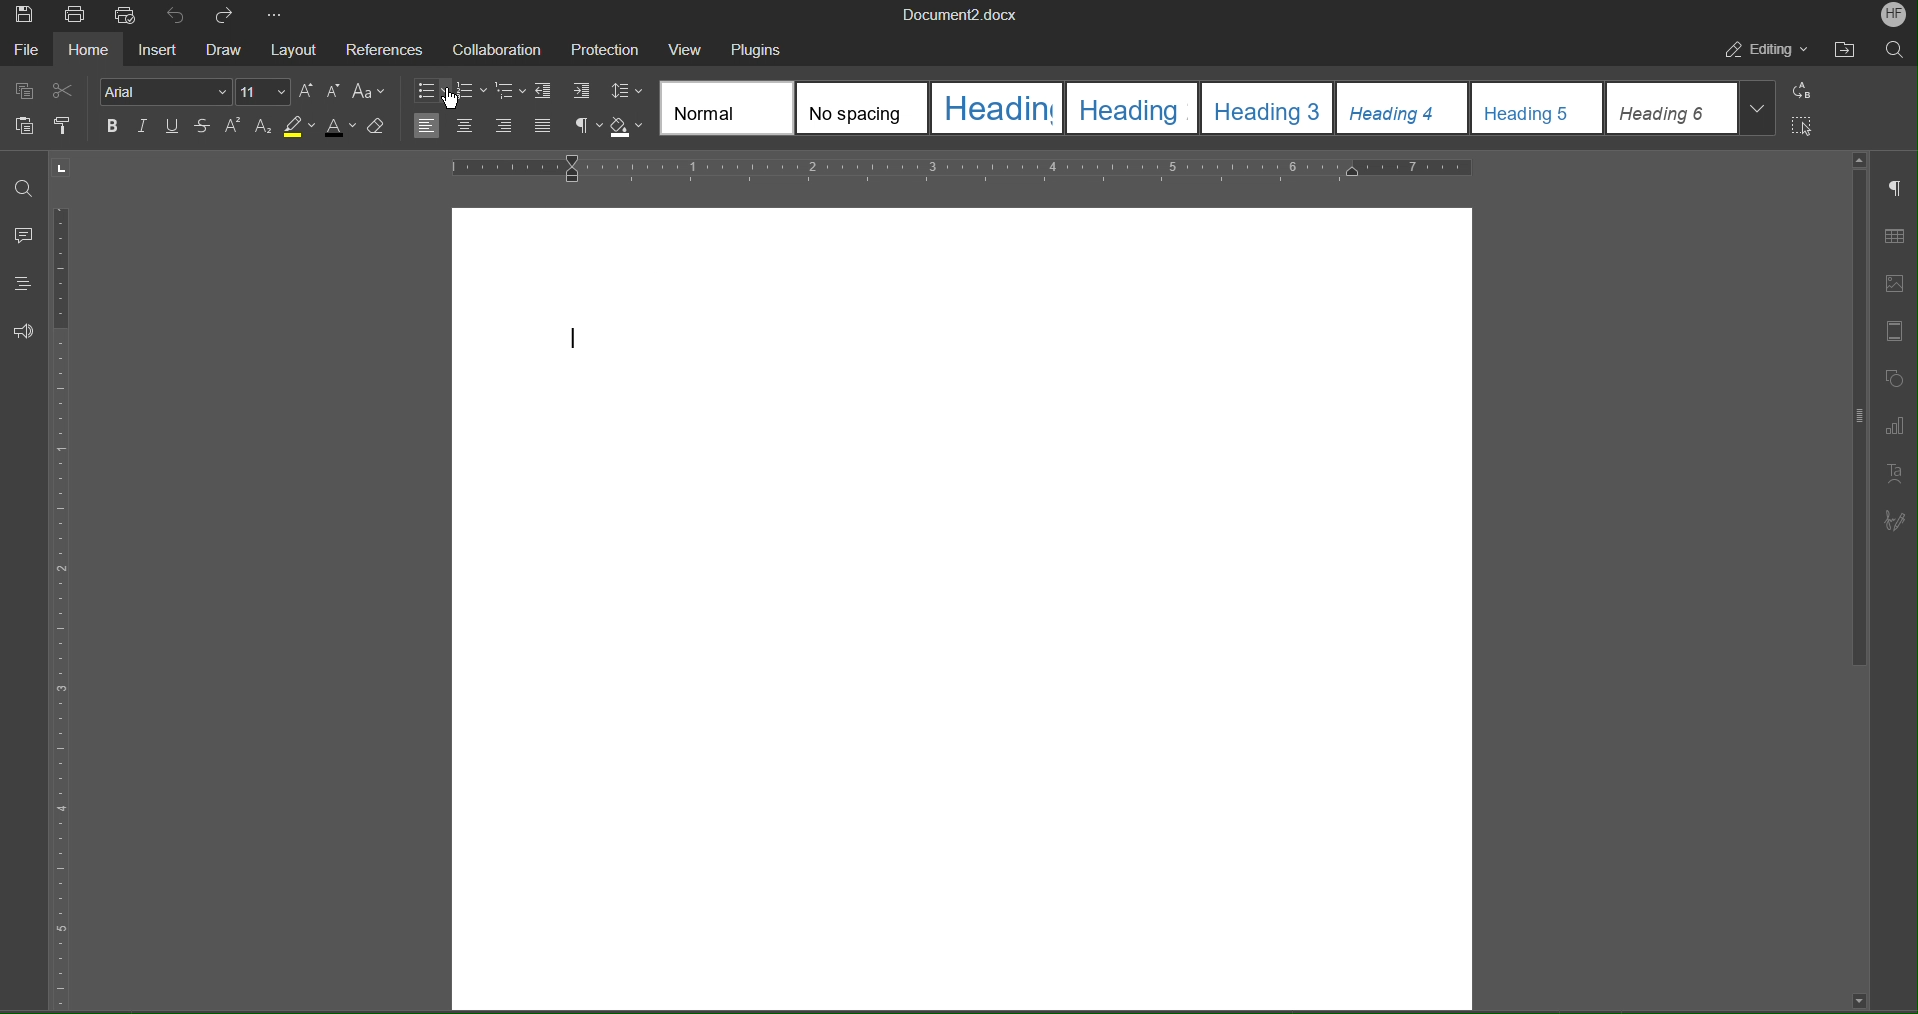 This screenshot has height=1014, width=1918. What do you see at coordinates (24, 235) in the screenshot?
I see `Comments` at bounding box center [24, 235].